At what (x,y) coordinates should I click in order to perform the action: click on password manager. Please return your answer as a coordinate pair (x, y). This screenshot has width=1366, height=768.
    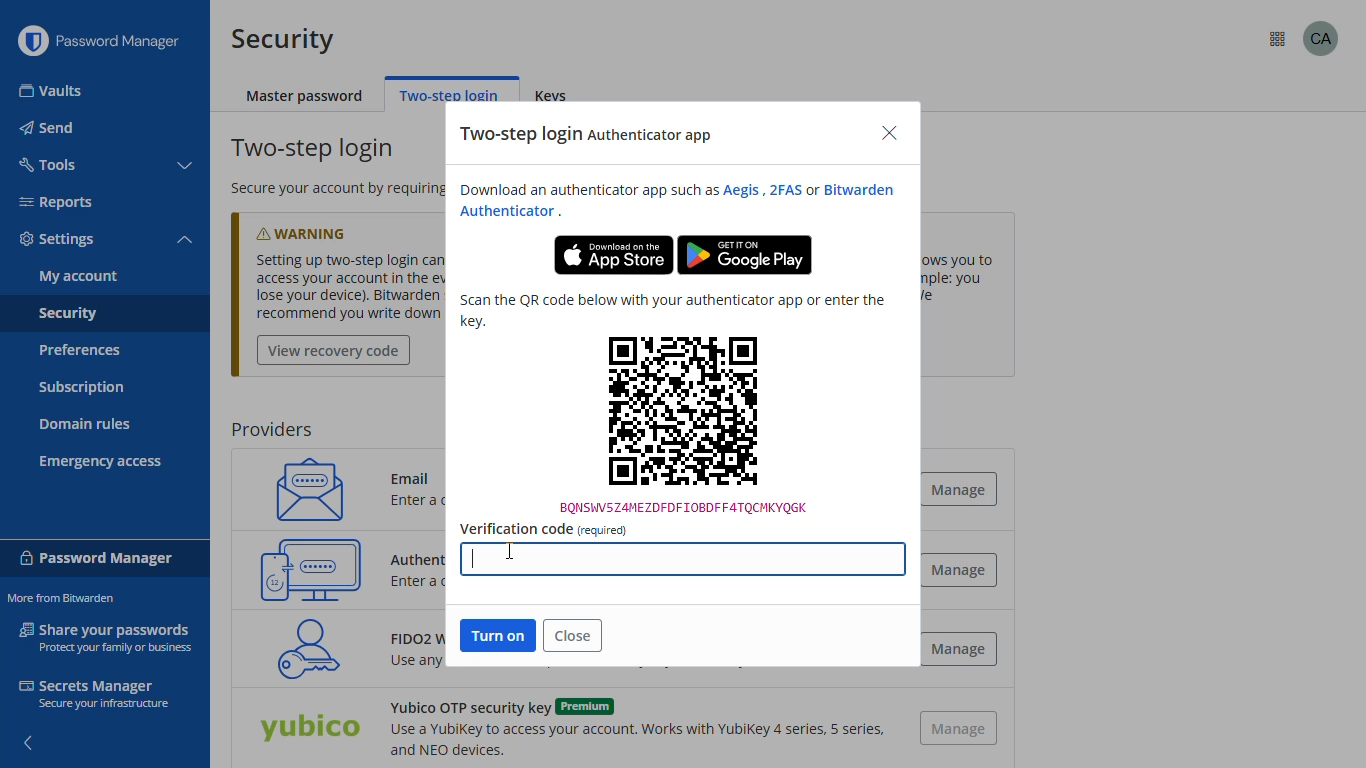
    Looking at the image, I should click on (126, 41).